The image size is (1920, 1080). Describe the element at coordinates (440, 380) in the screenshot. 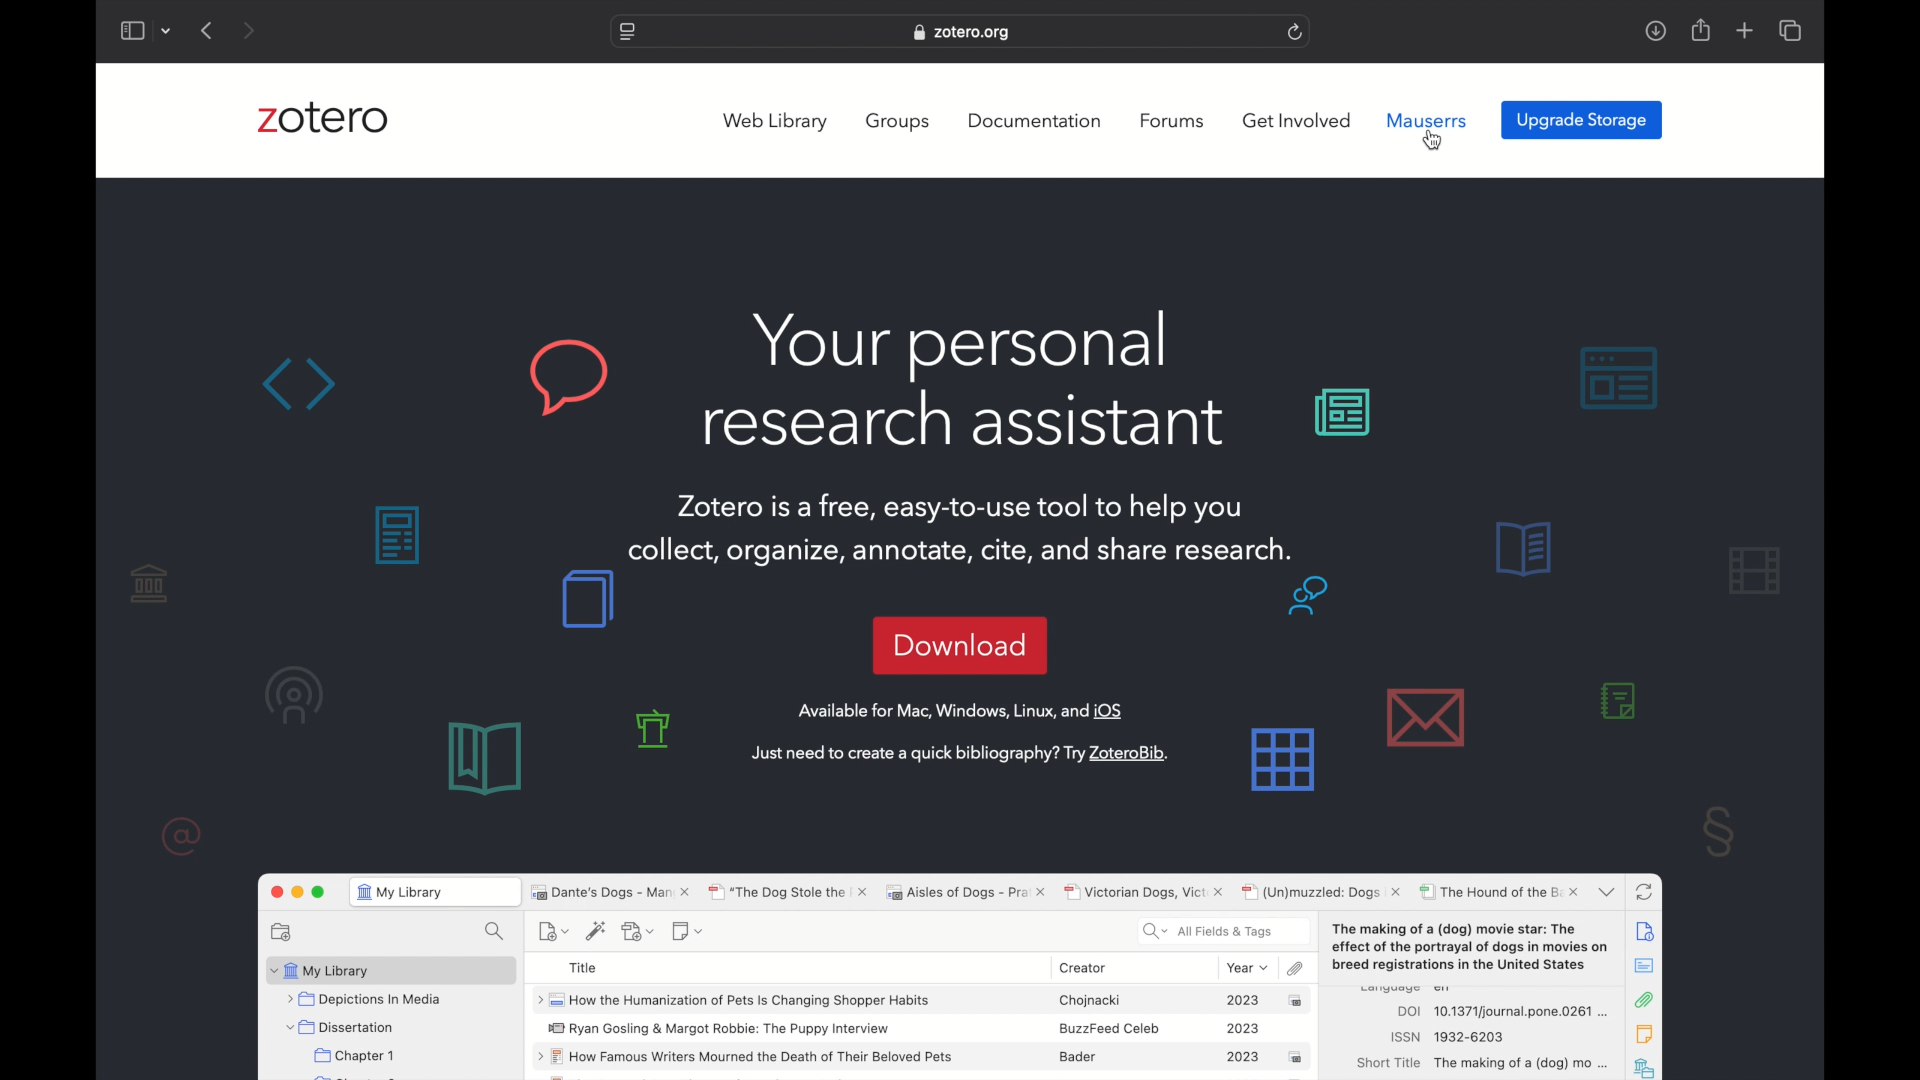

I see `background graphics` at that location.